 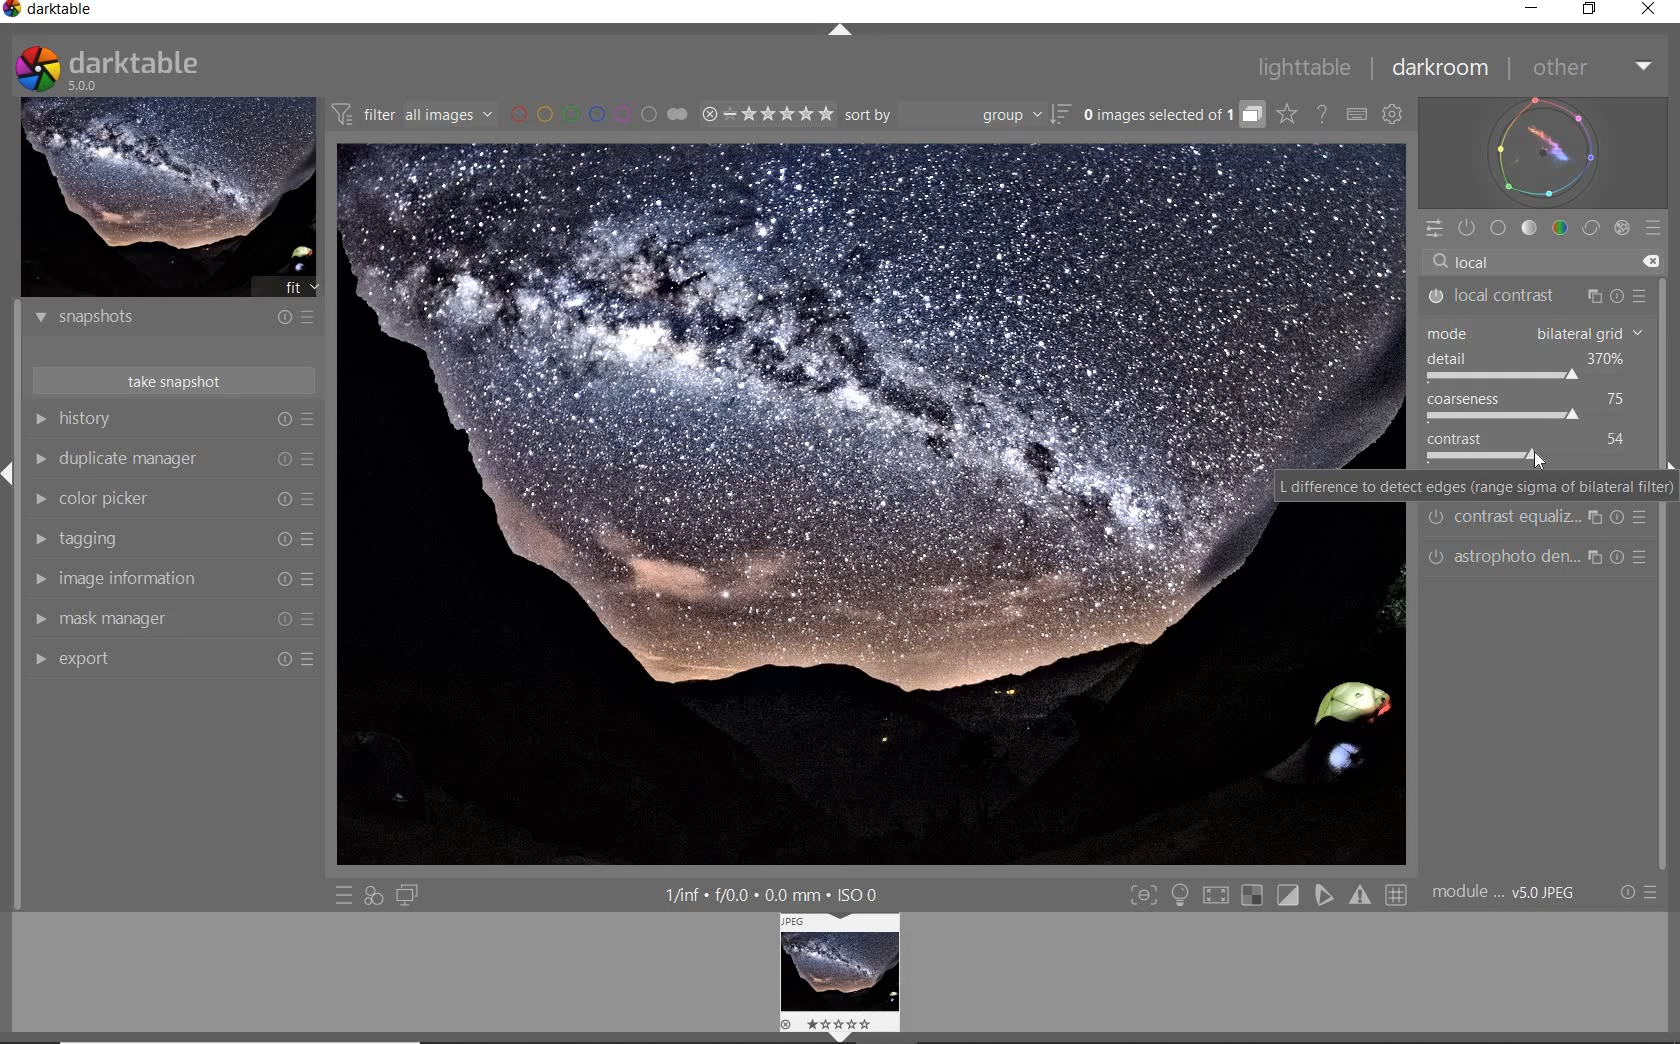 What do you see at coordinates (1517, 521) in the screenshot?
I see `contrast equalizer` at bounding box center [1517, 521].